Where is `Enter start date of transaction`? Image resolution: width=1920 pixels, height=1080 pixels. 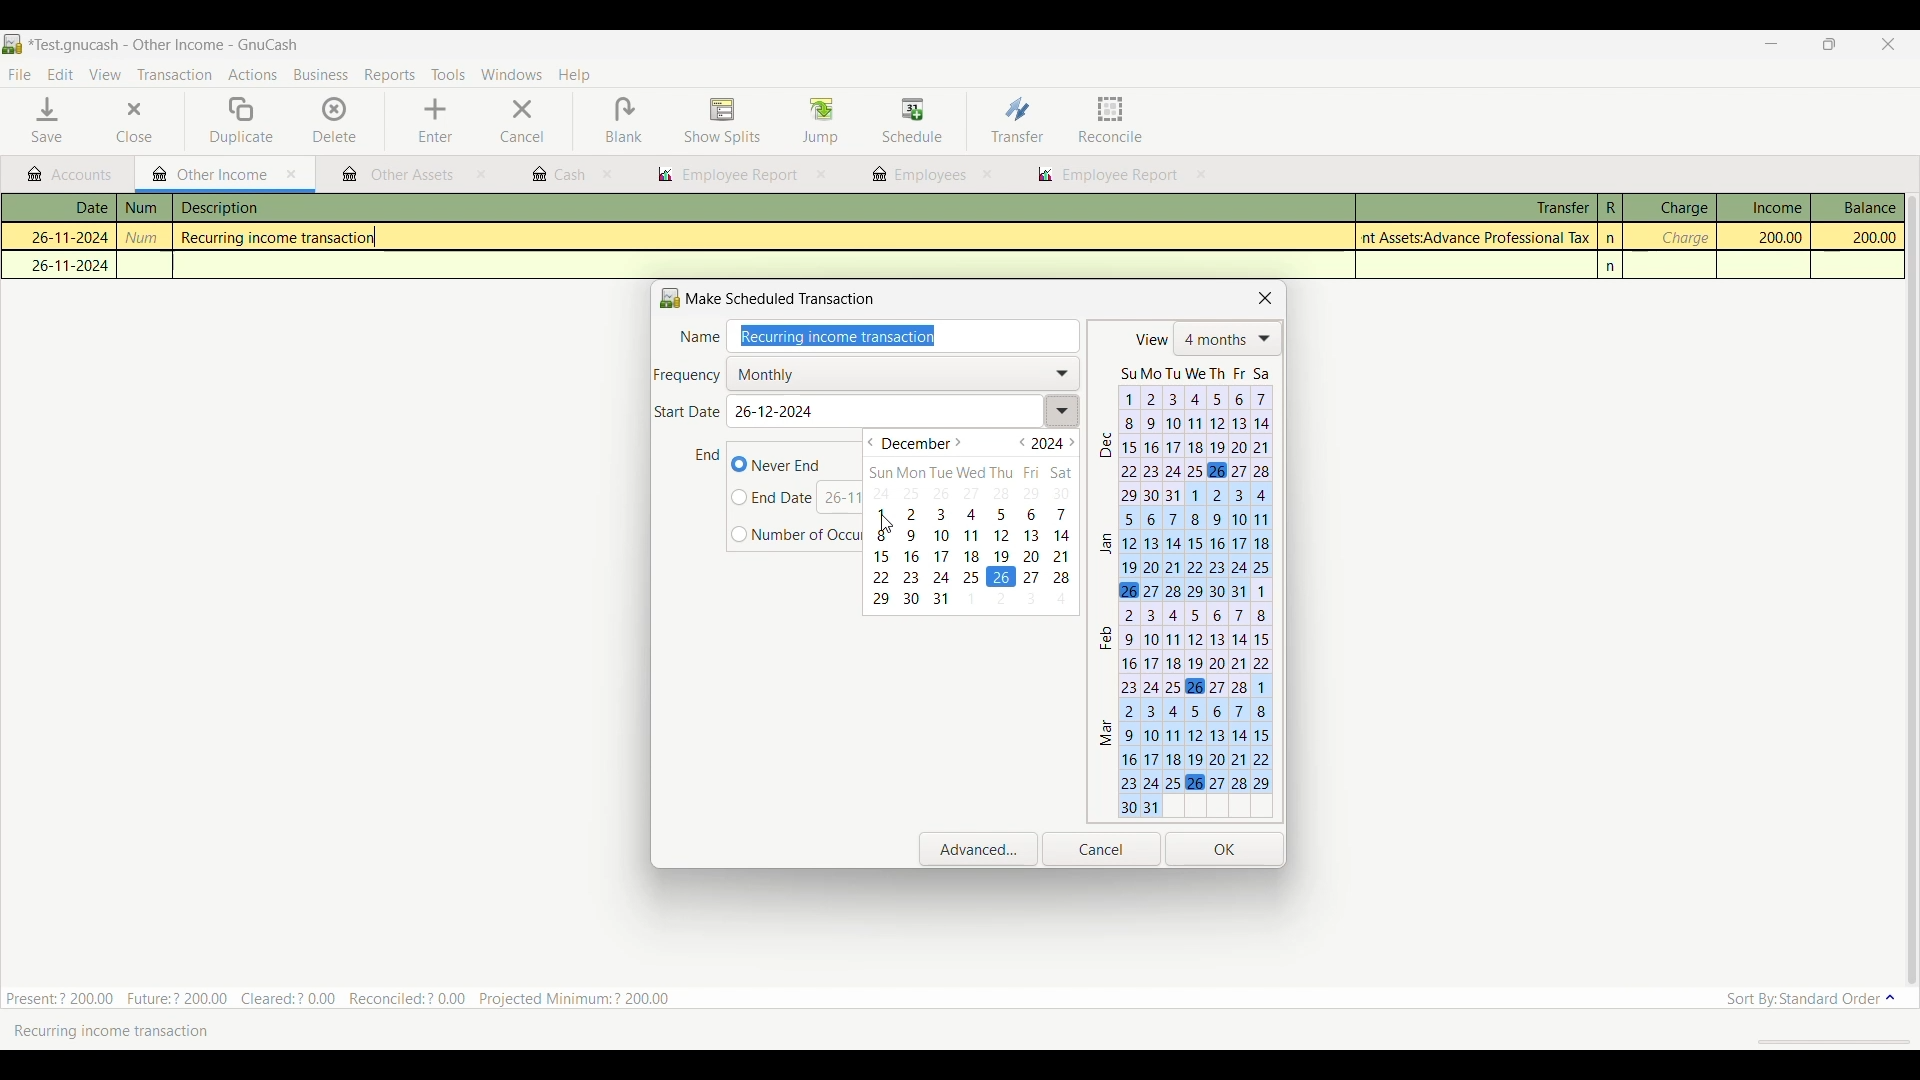
Enter start date of transaction is located at coordinates (902, 412).